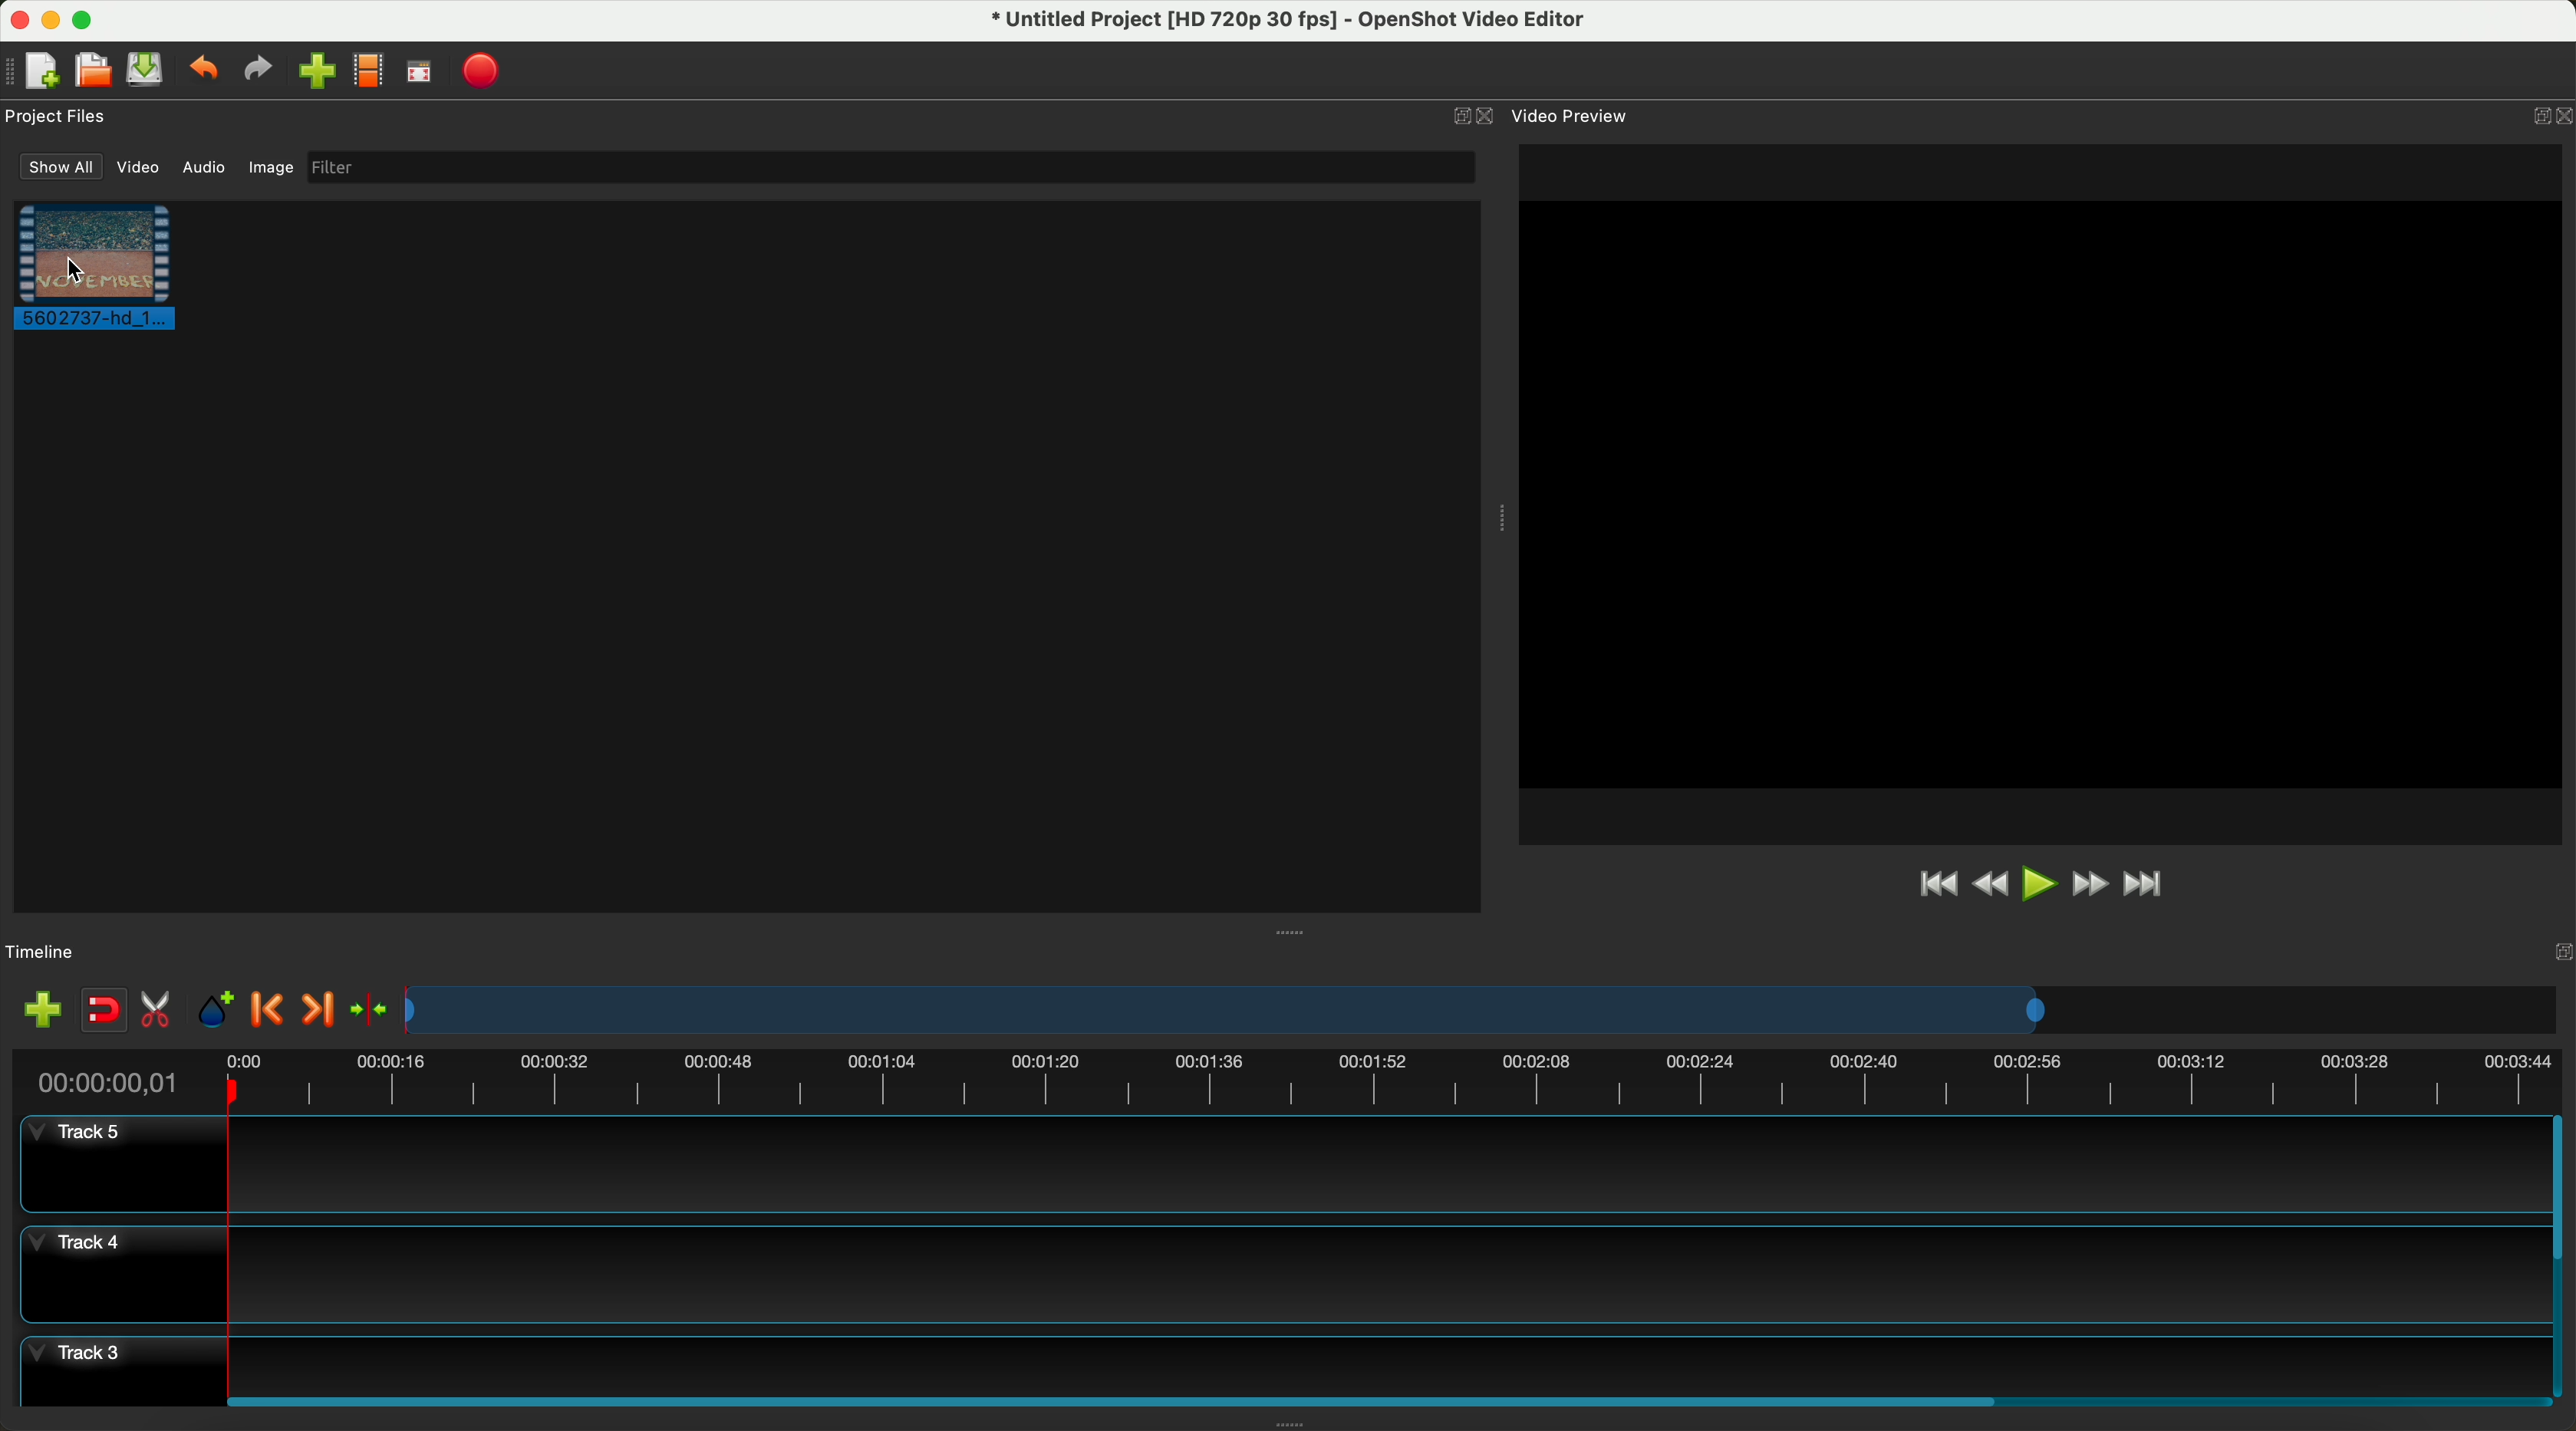 Image resolution: width=2576 pixels, height=1431 pixels. I want to click on , so click(2555, 952).